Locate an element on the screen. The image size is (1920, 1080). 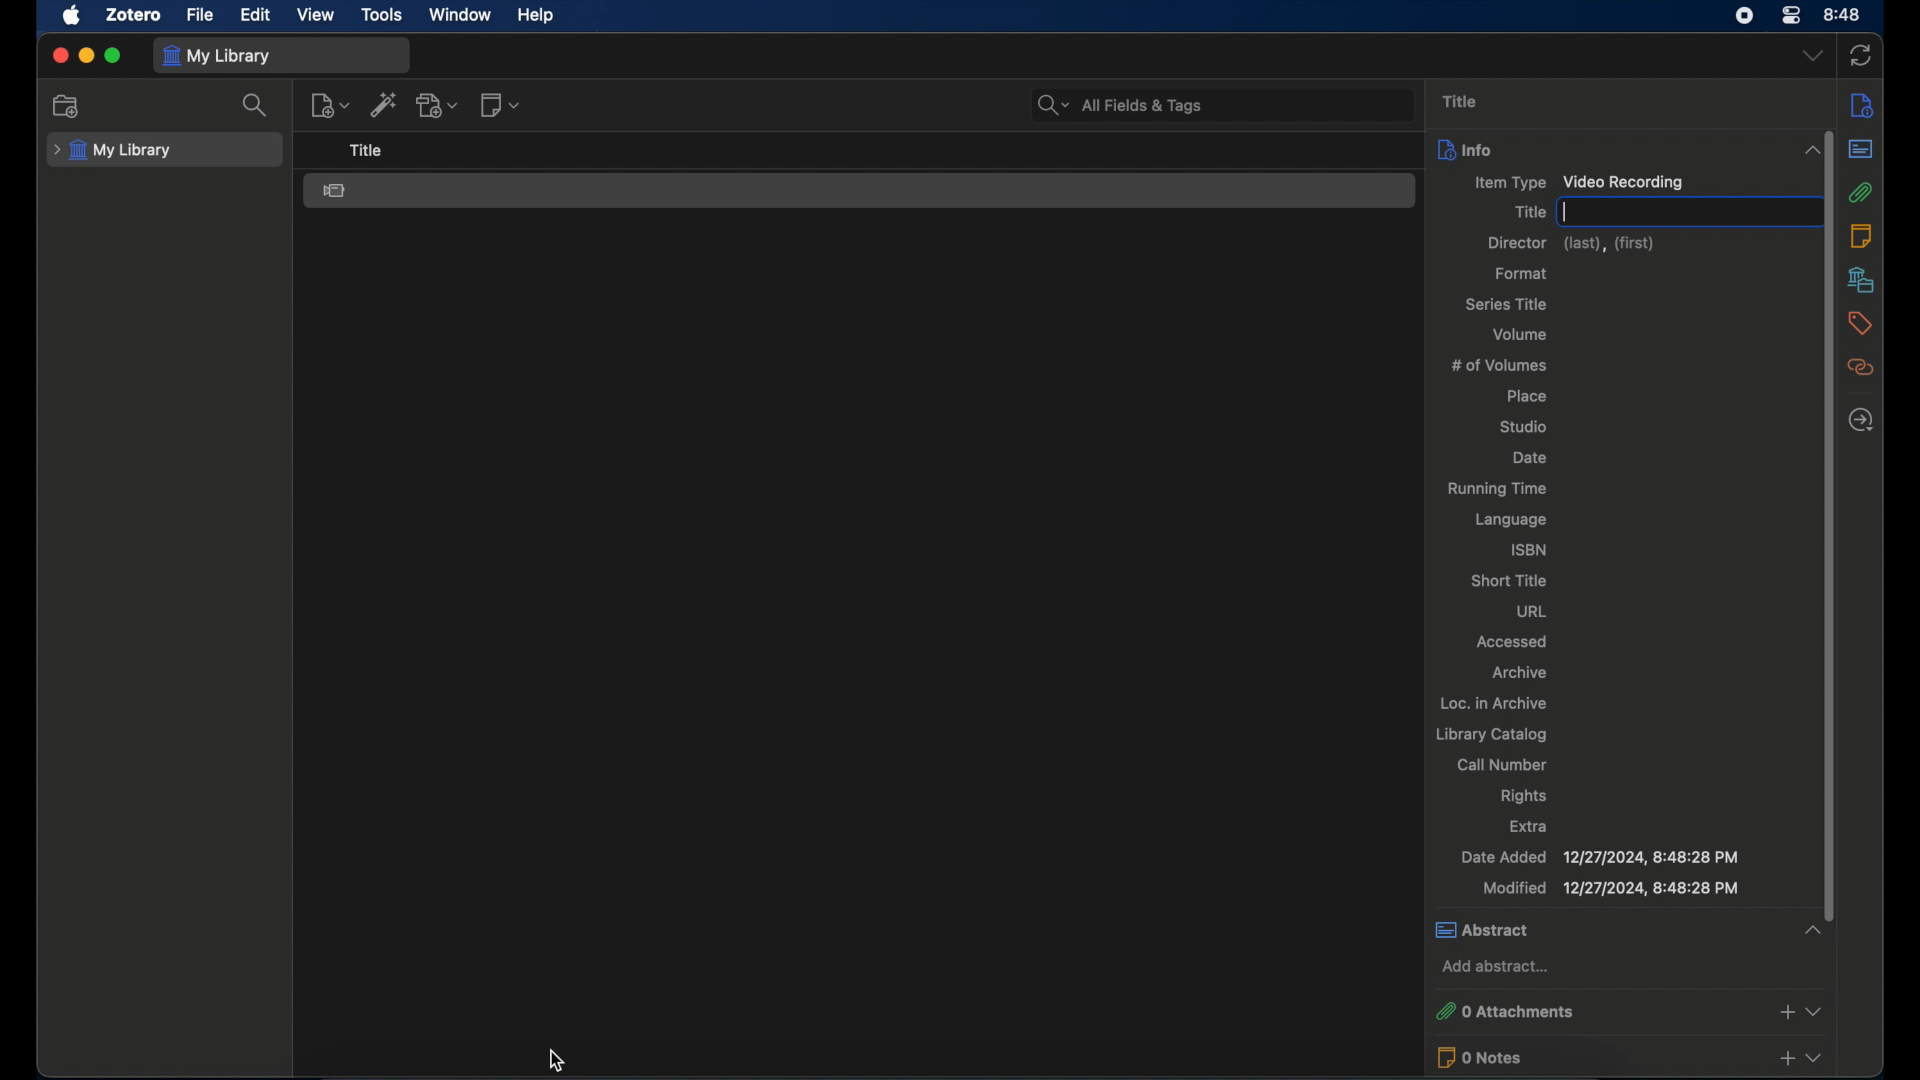
format is located at coordinates (1523, 274).